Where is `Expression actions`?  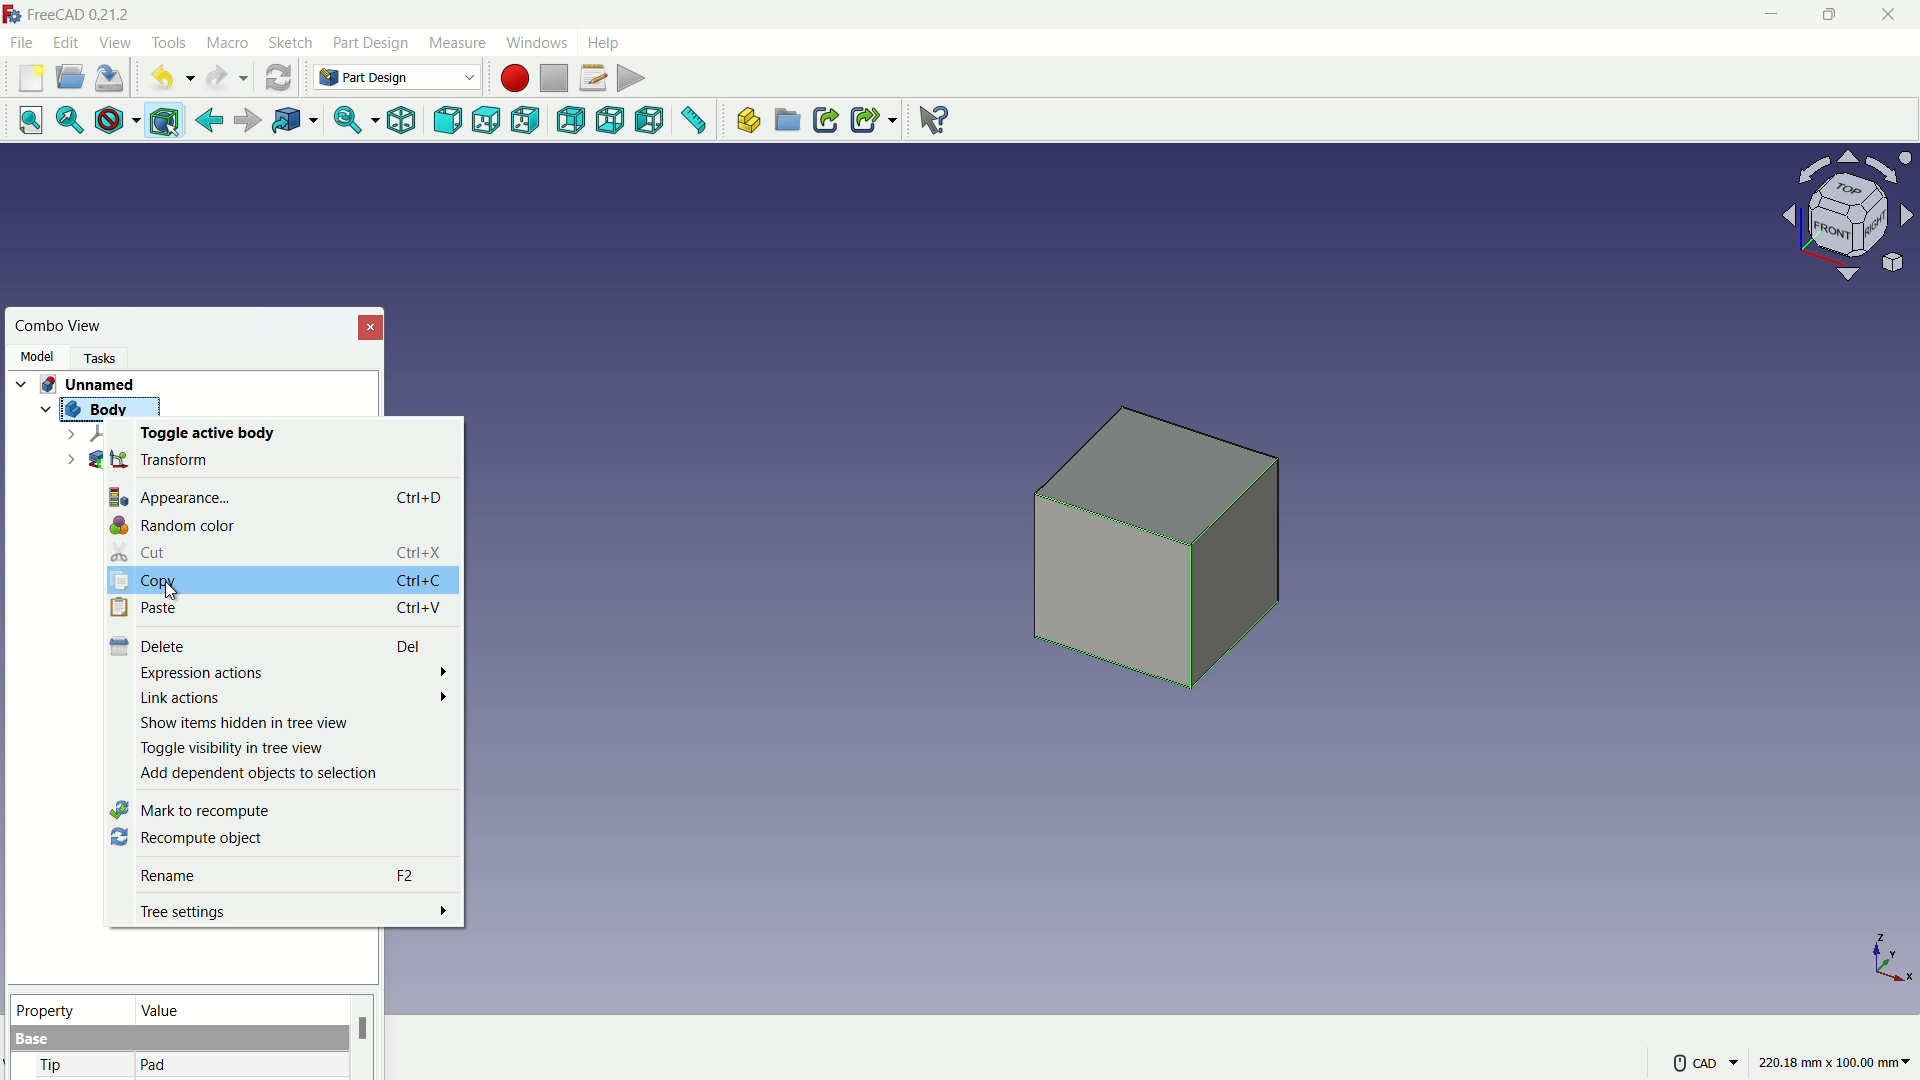
Expression actions is located at coordinates (296, 672).